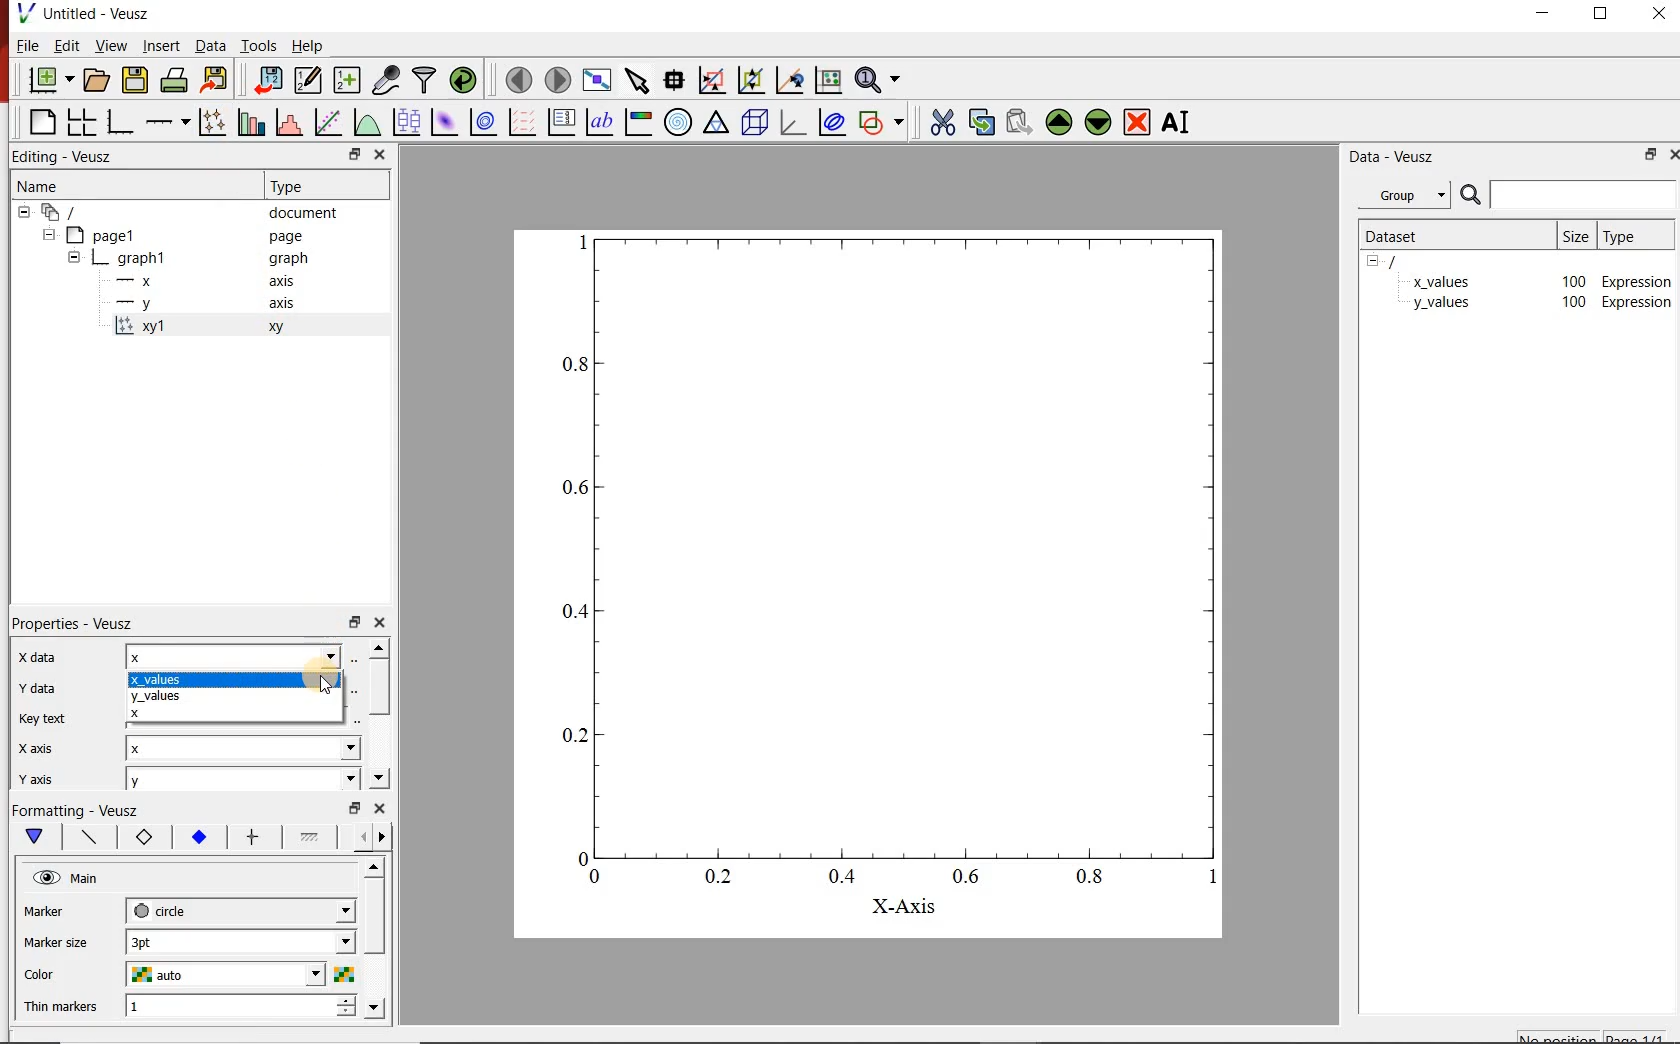 This screenshot has height=1044, width=1680. Describe the element at coordinates (1600, 15) in the screenshot. I see `restore down` at that location.